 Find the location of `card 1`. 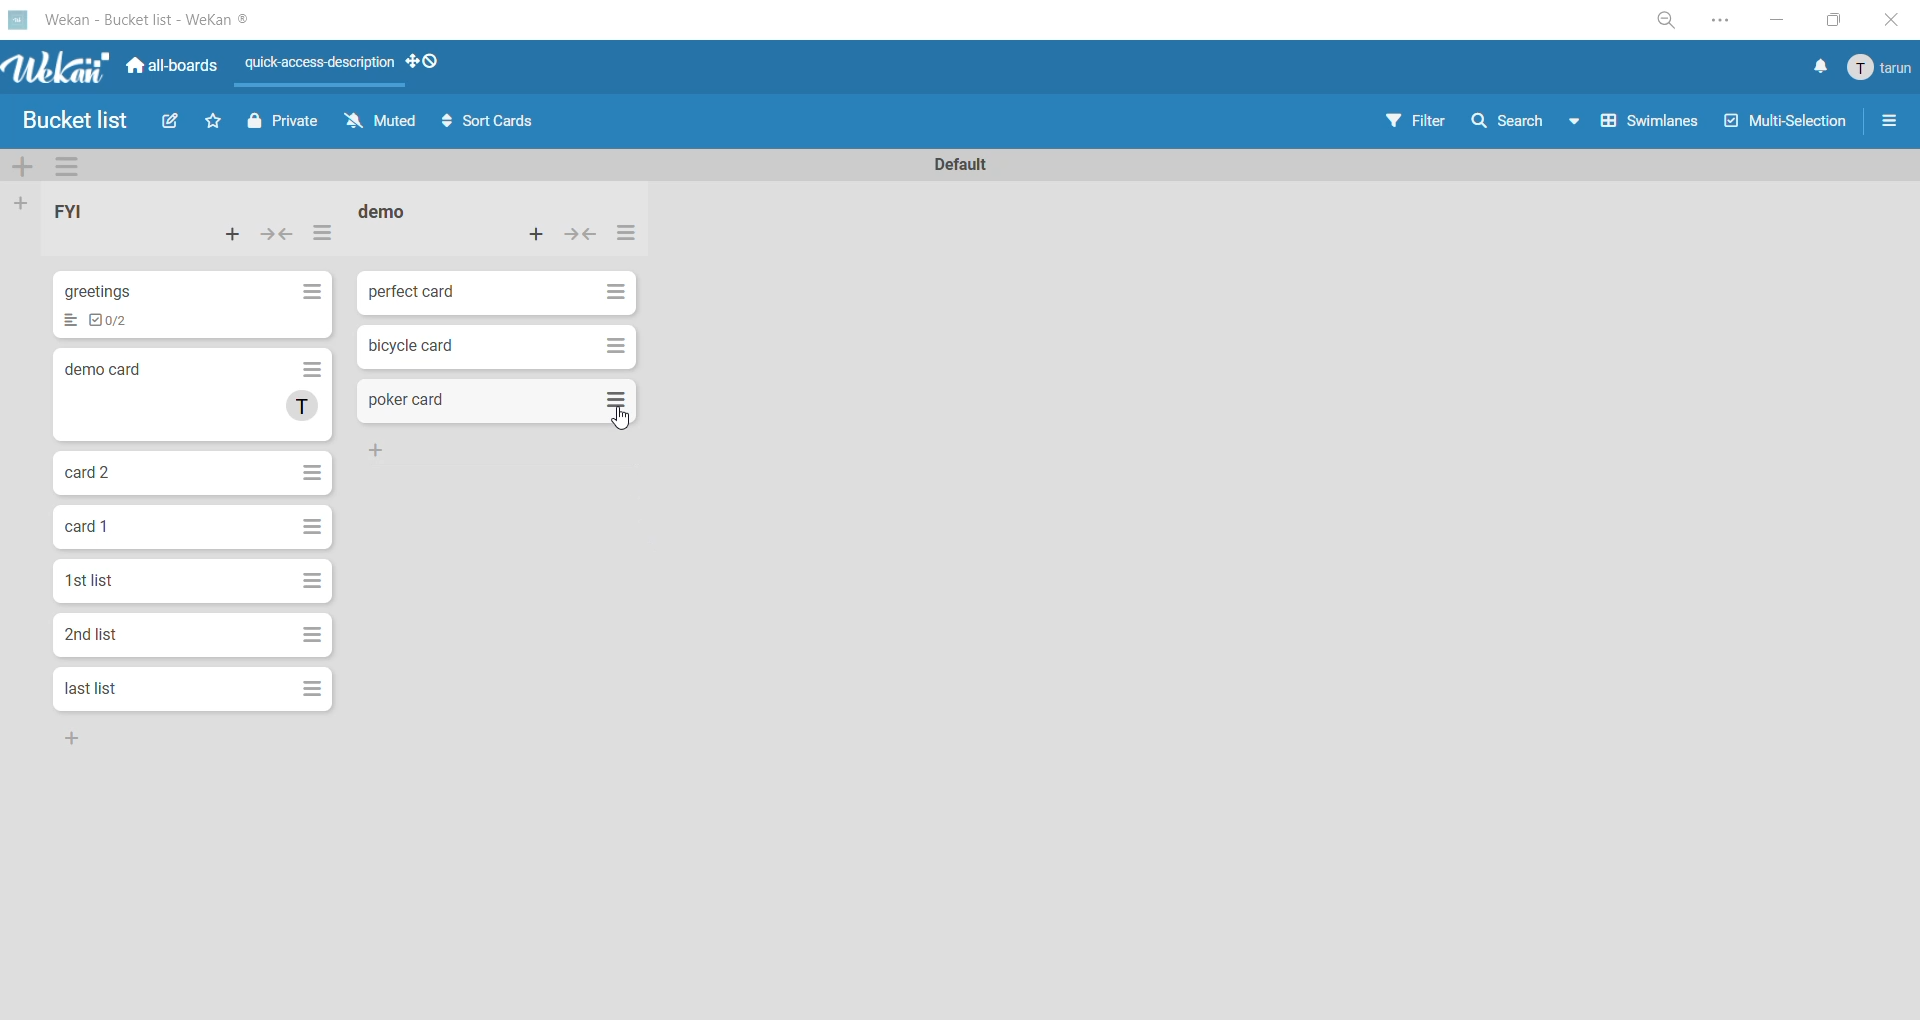

card 1 is located at coordinates (96, 526).